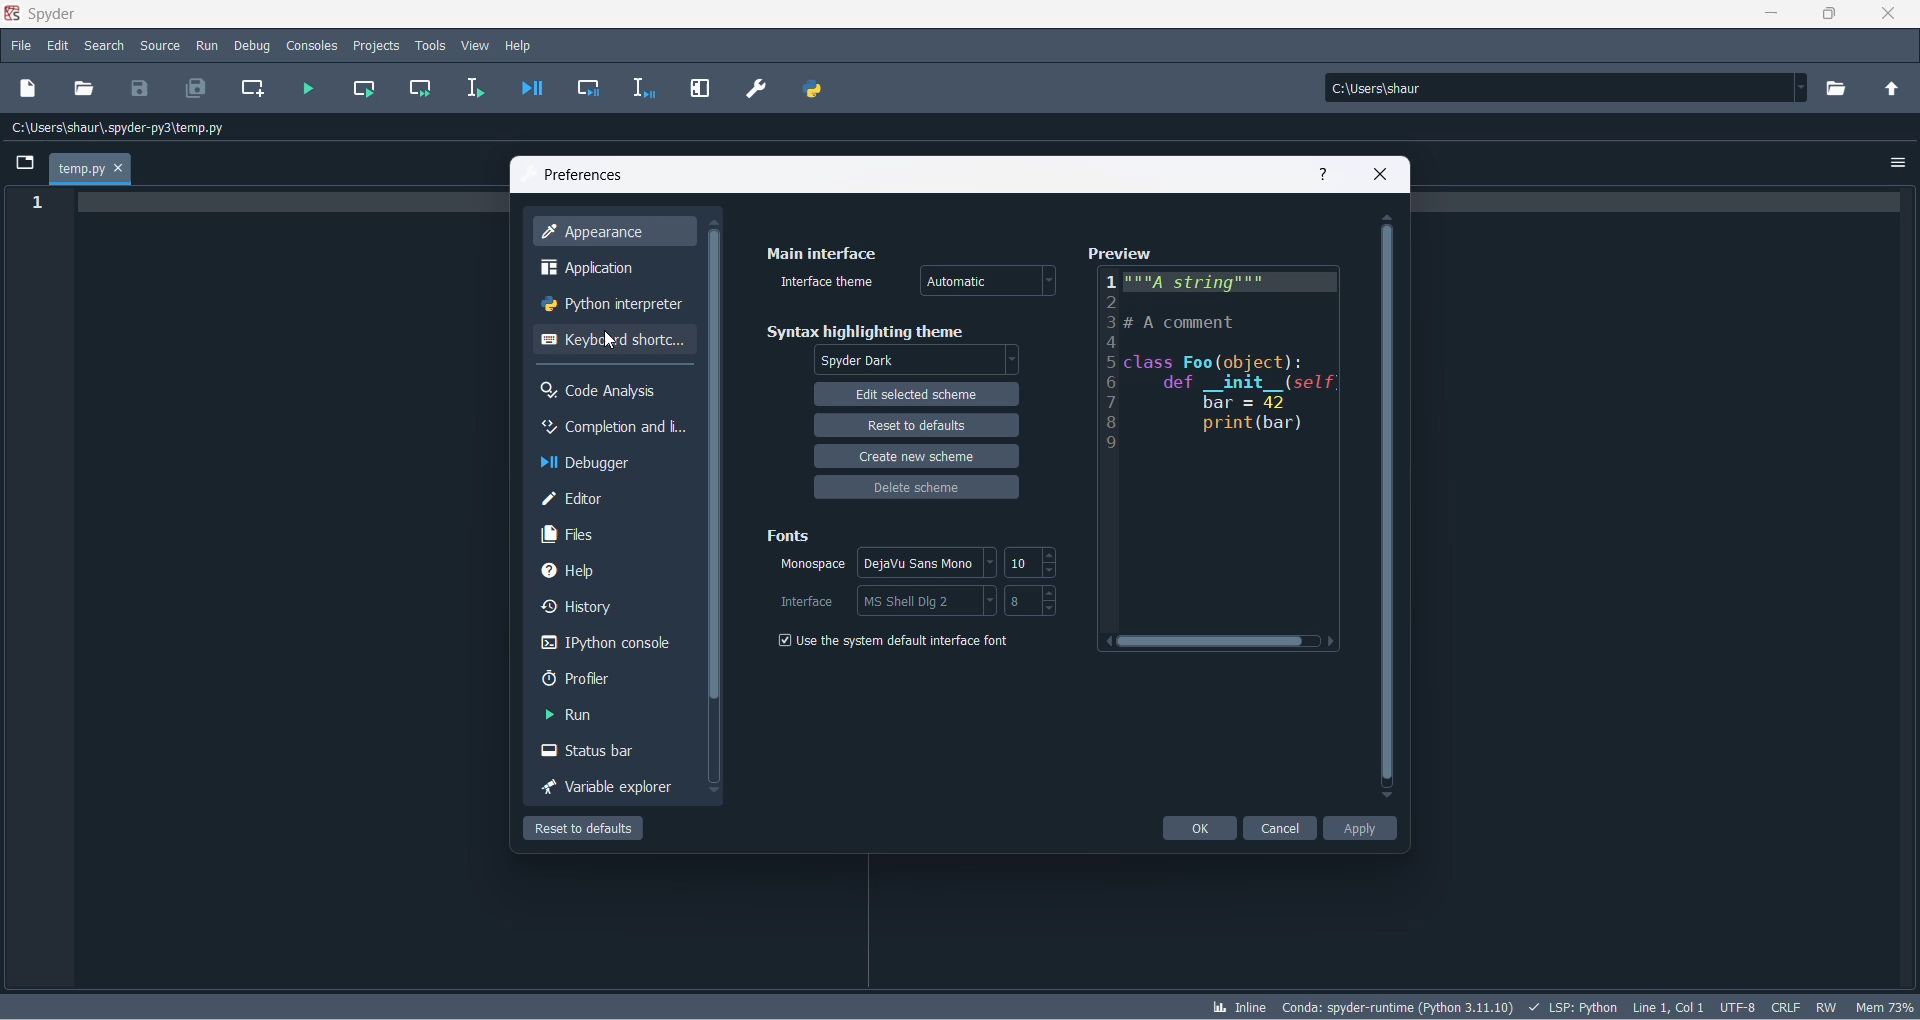  I want to click on increment, so click(1049, 592).